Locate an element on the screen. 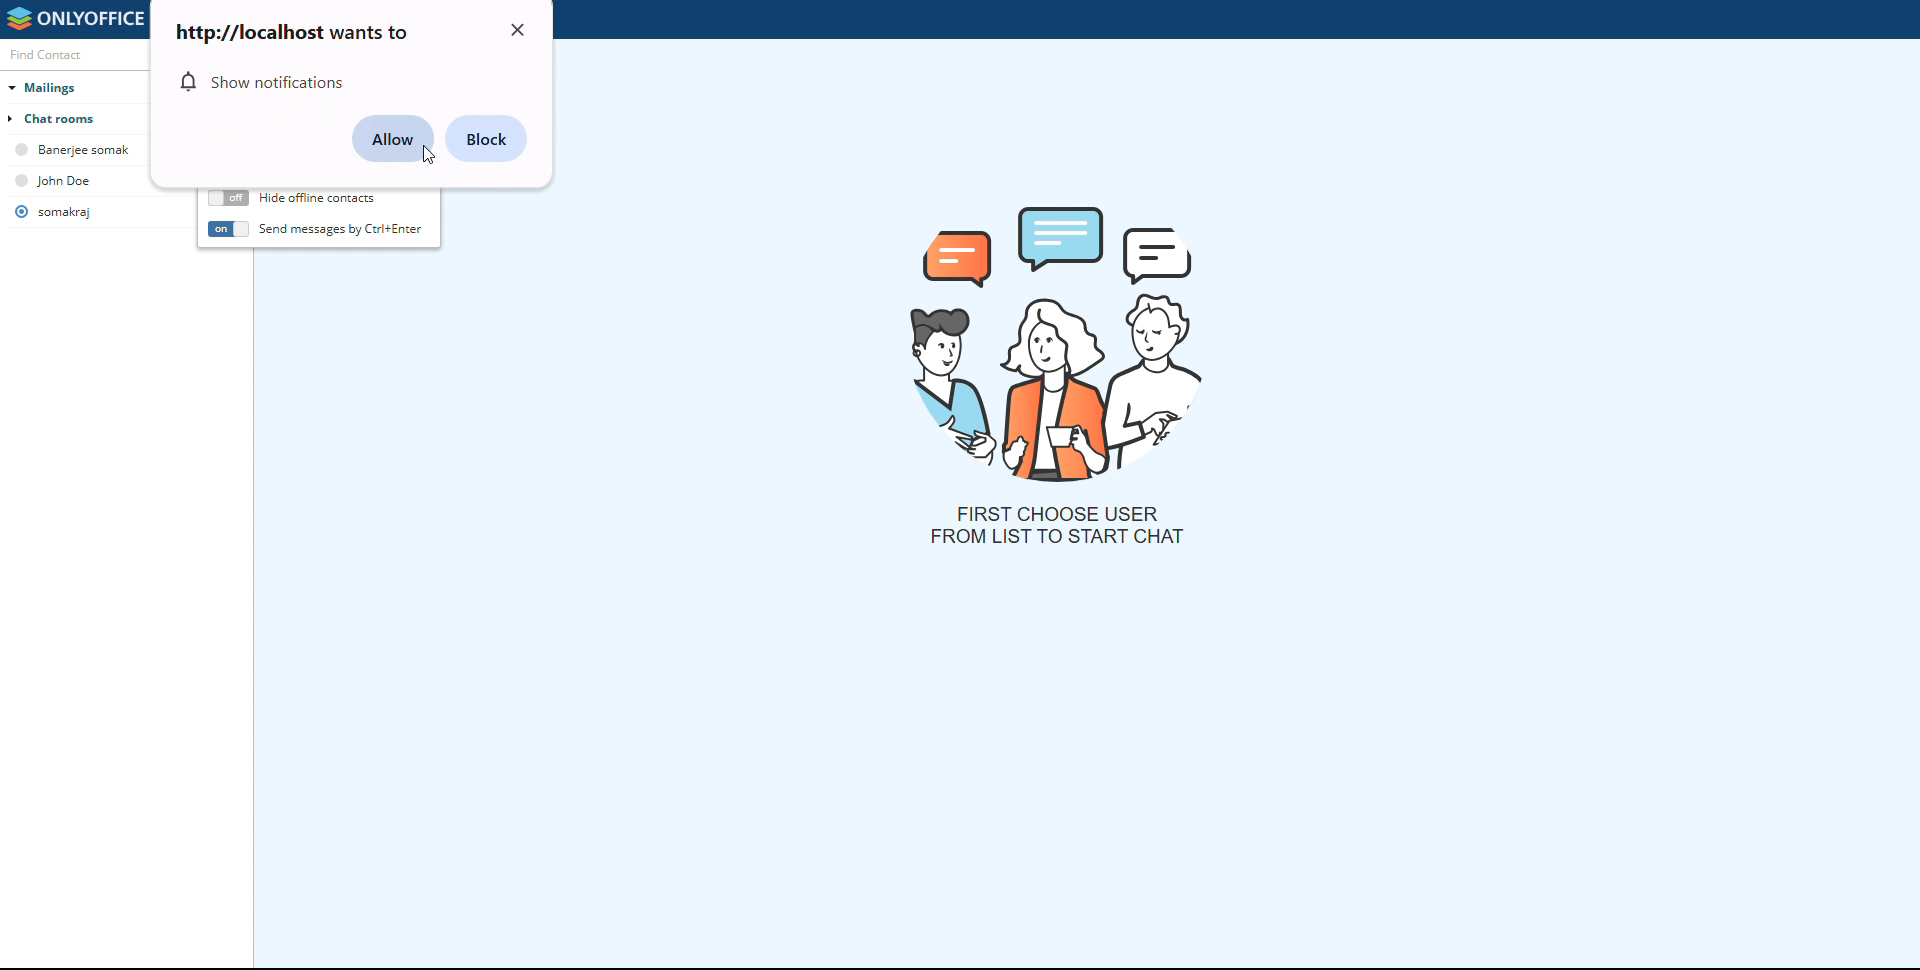 The image size is (1920, 970). chat rooms is located at coordinates (77, 117).